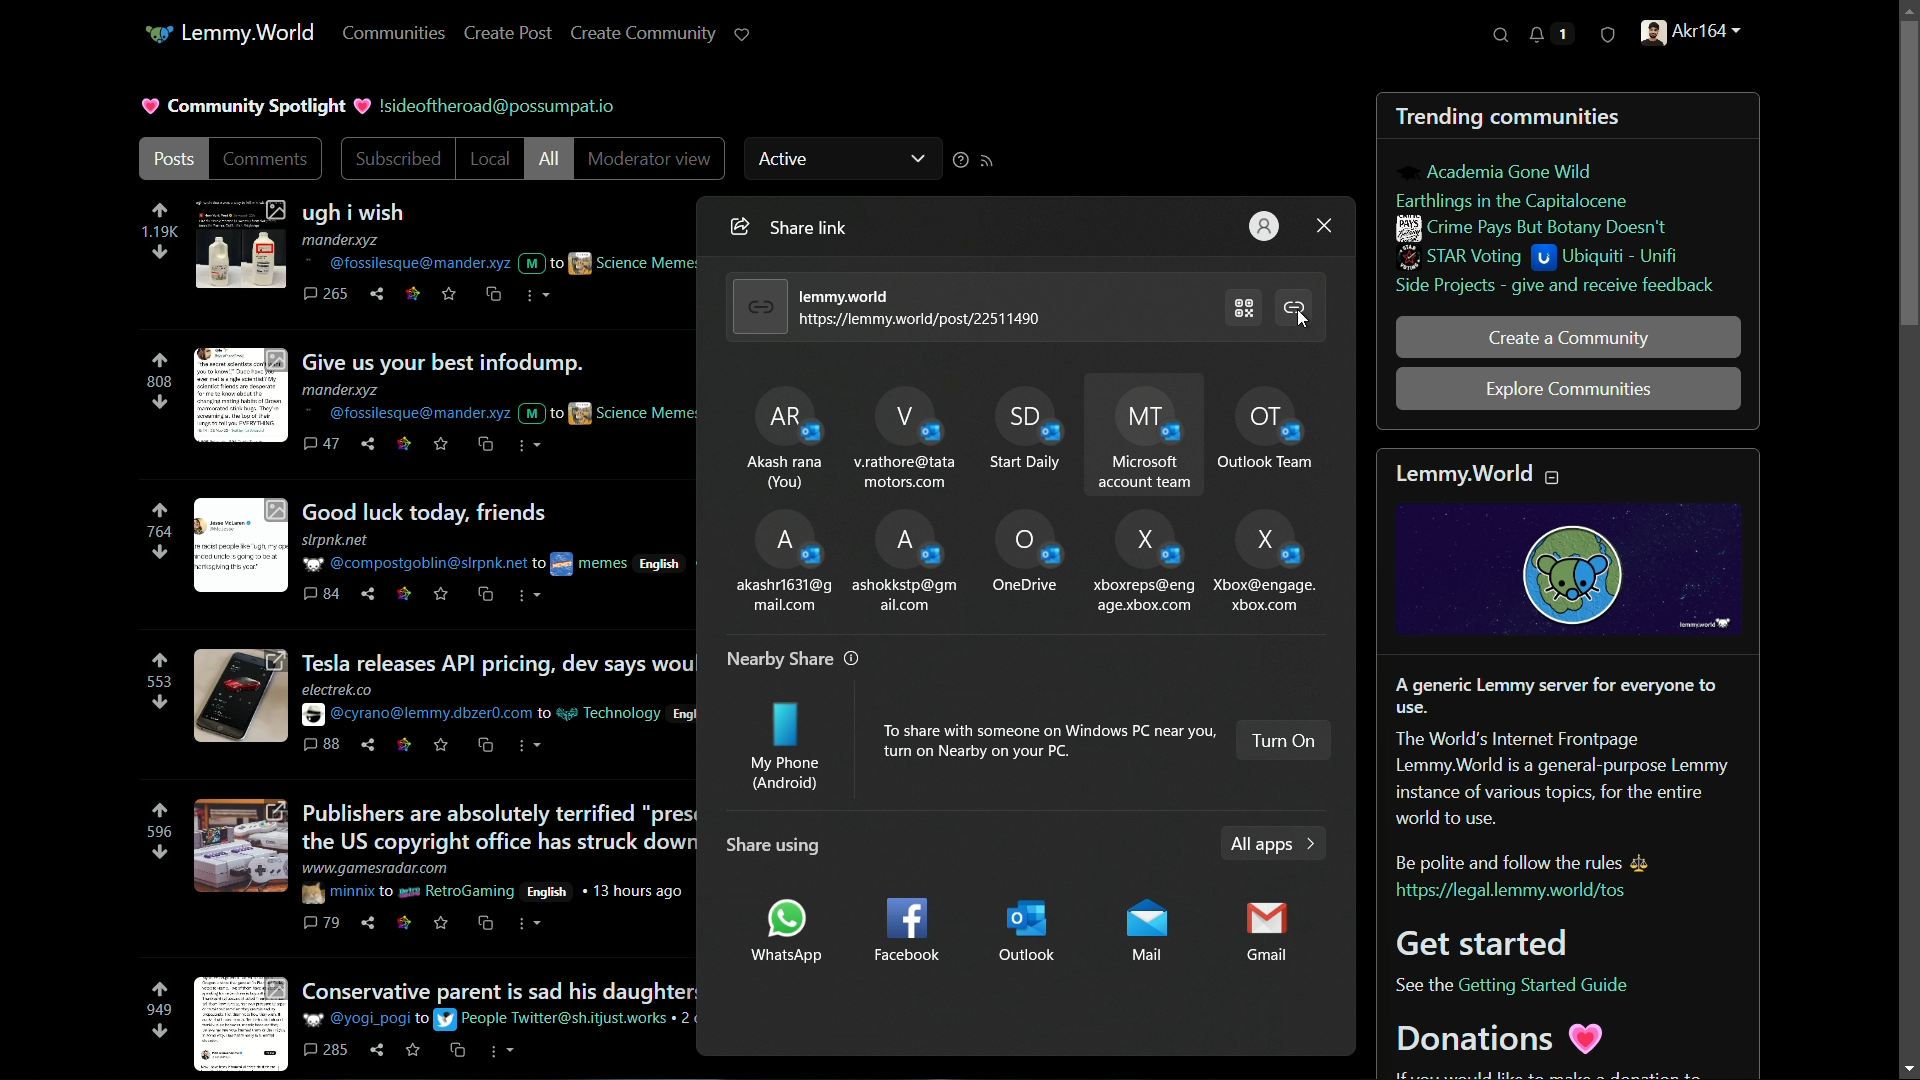  Describe the element at coordinates (1245, 306) in the screenshot. I see `generate qr code` at that location.